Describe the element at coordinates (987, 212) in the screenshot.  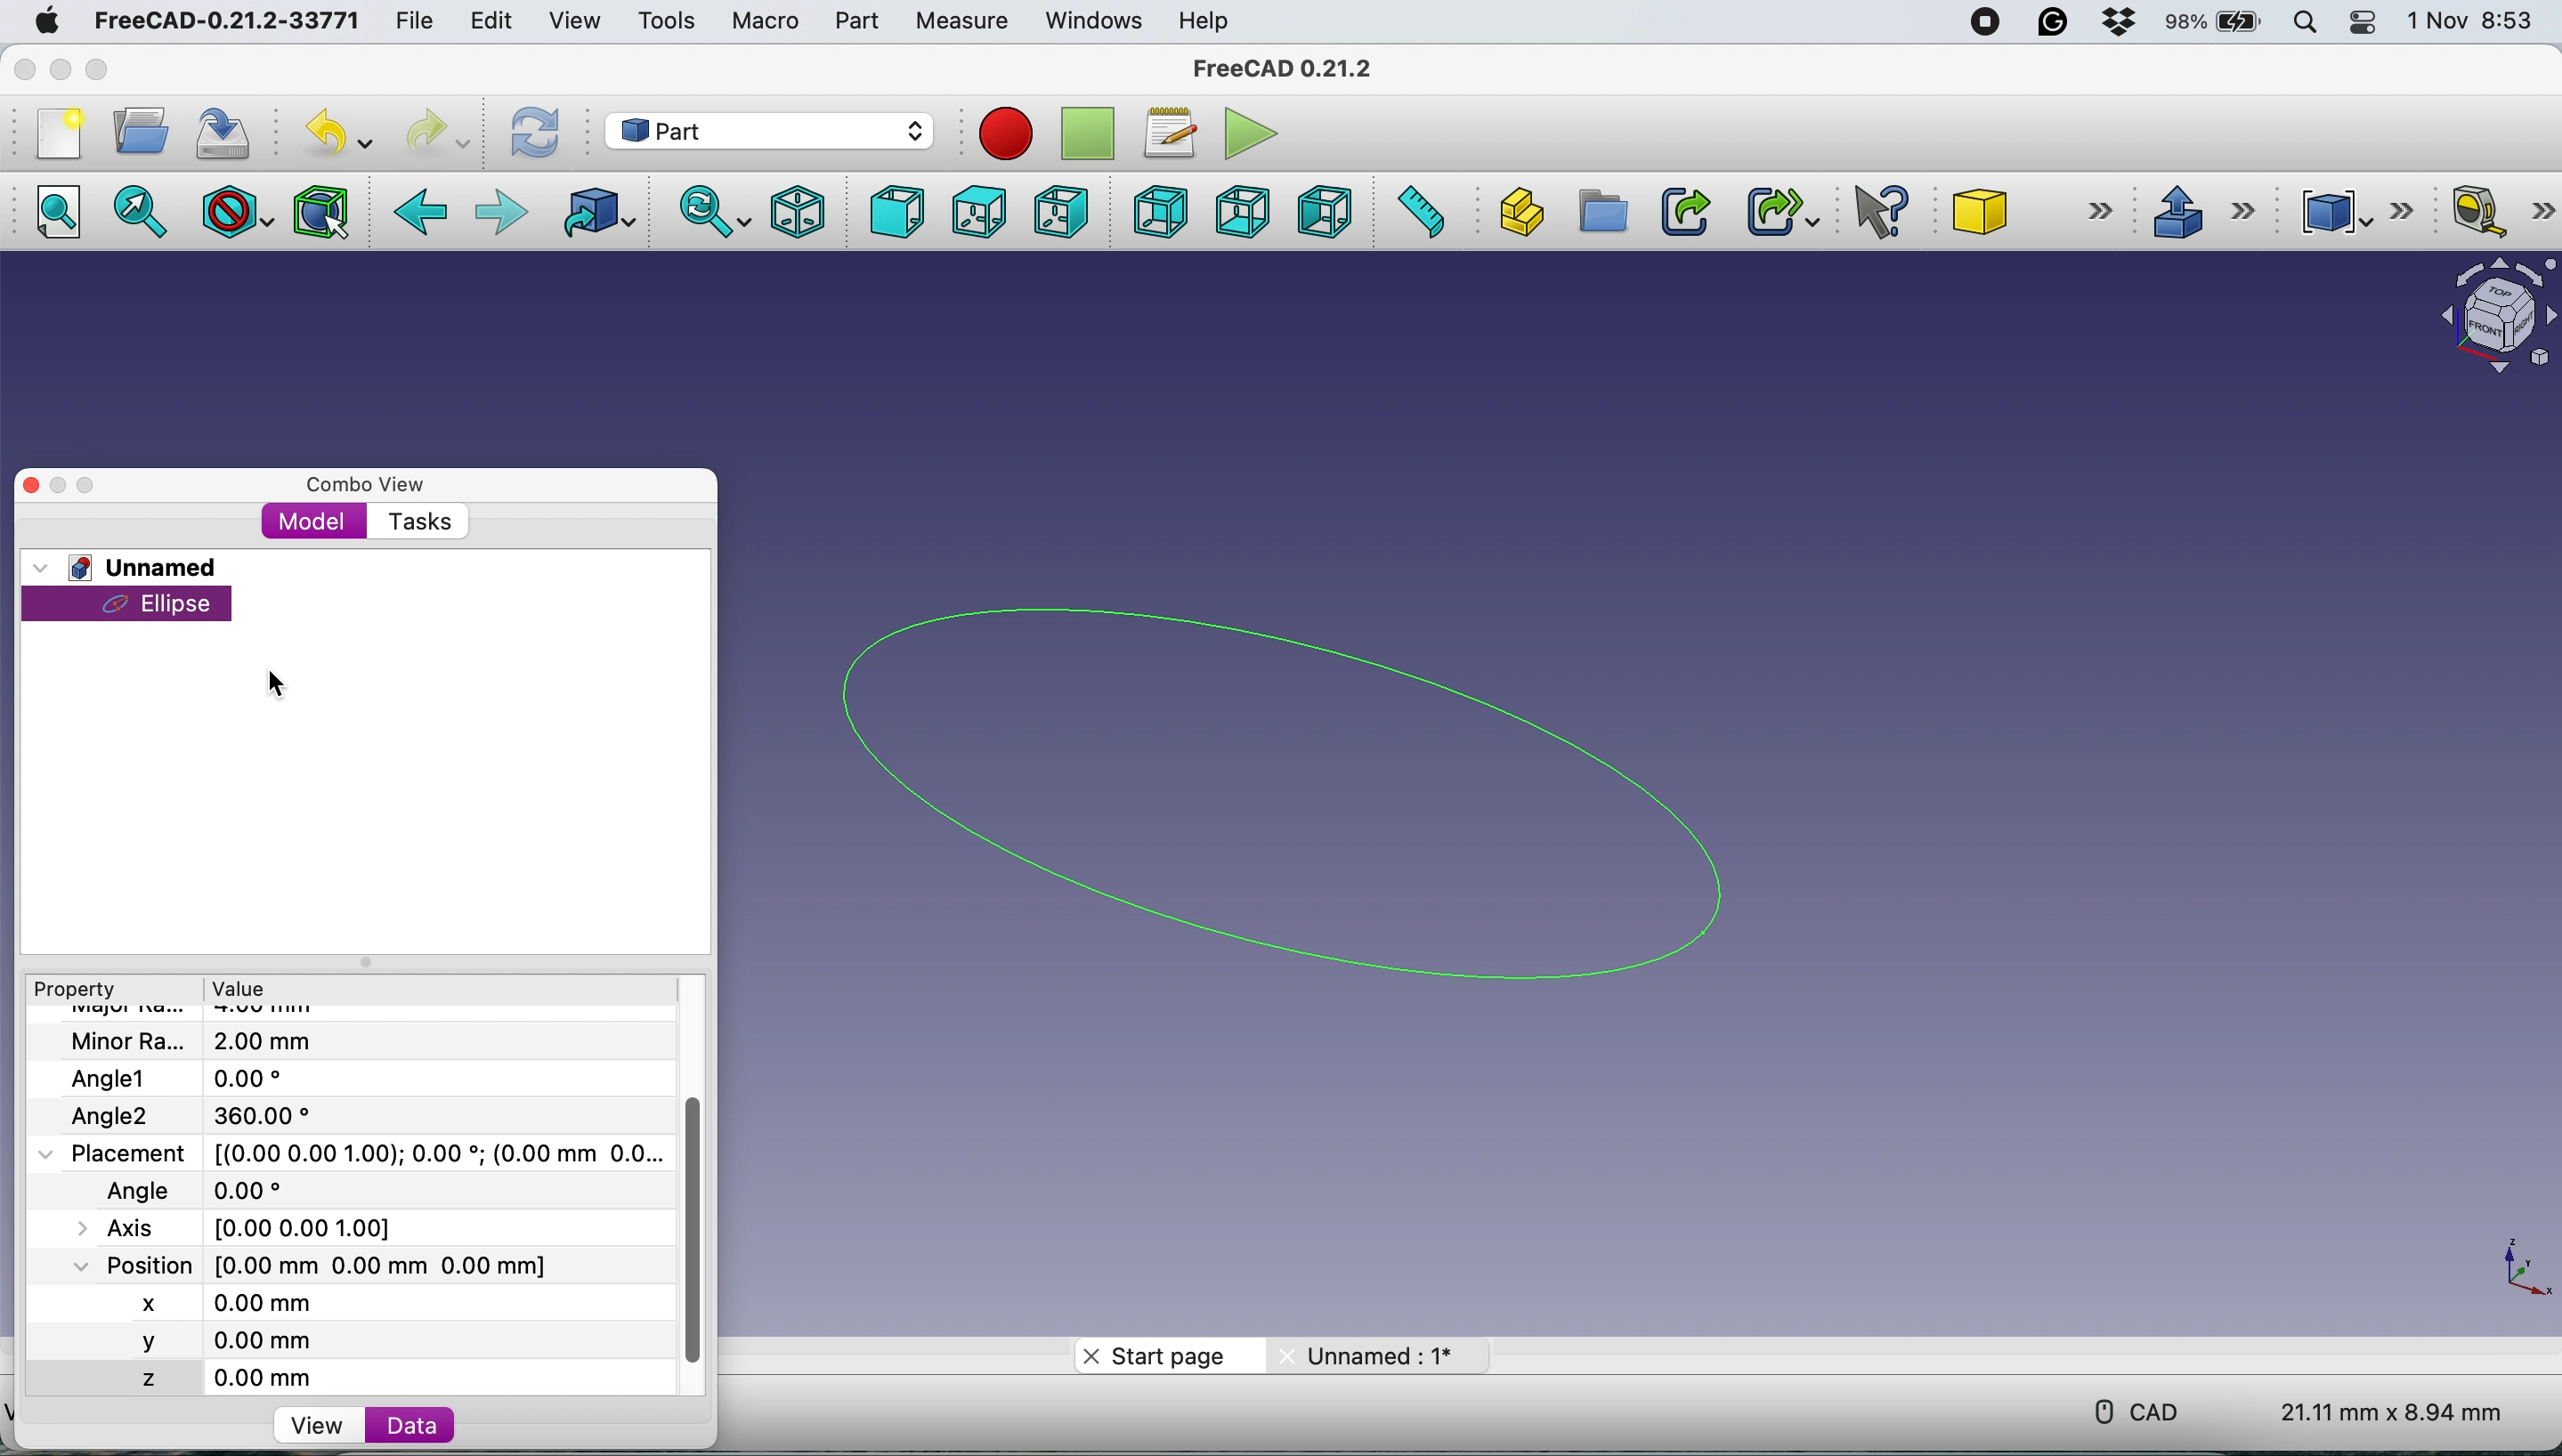
I see `top` at that location.